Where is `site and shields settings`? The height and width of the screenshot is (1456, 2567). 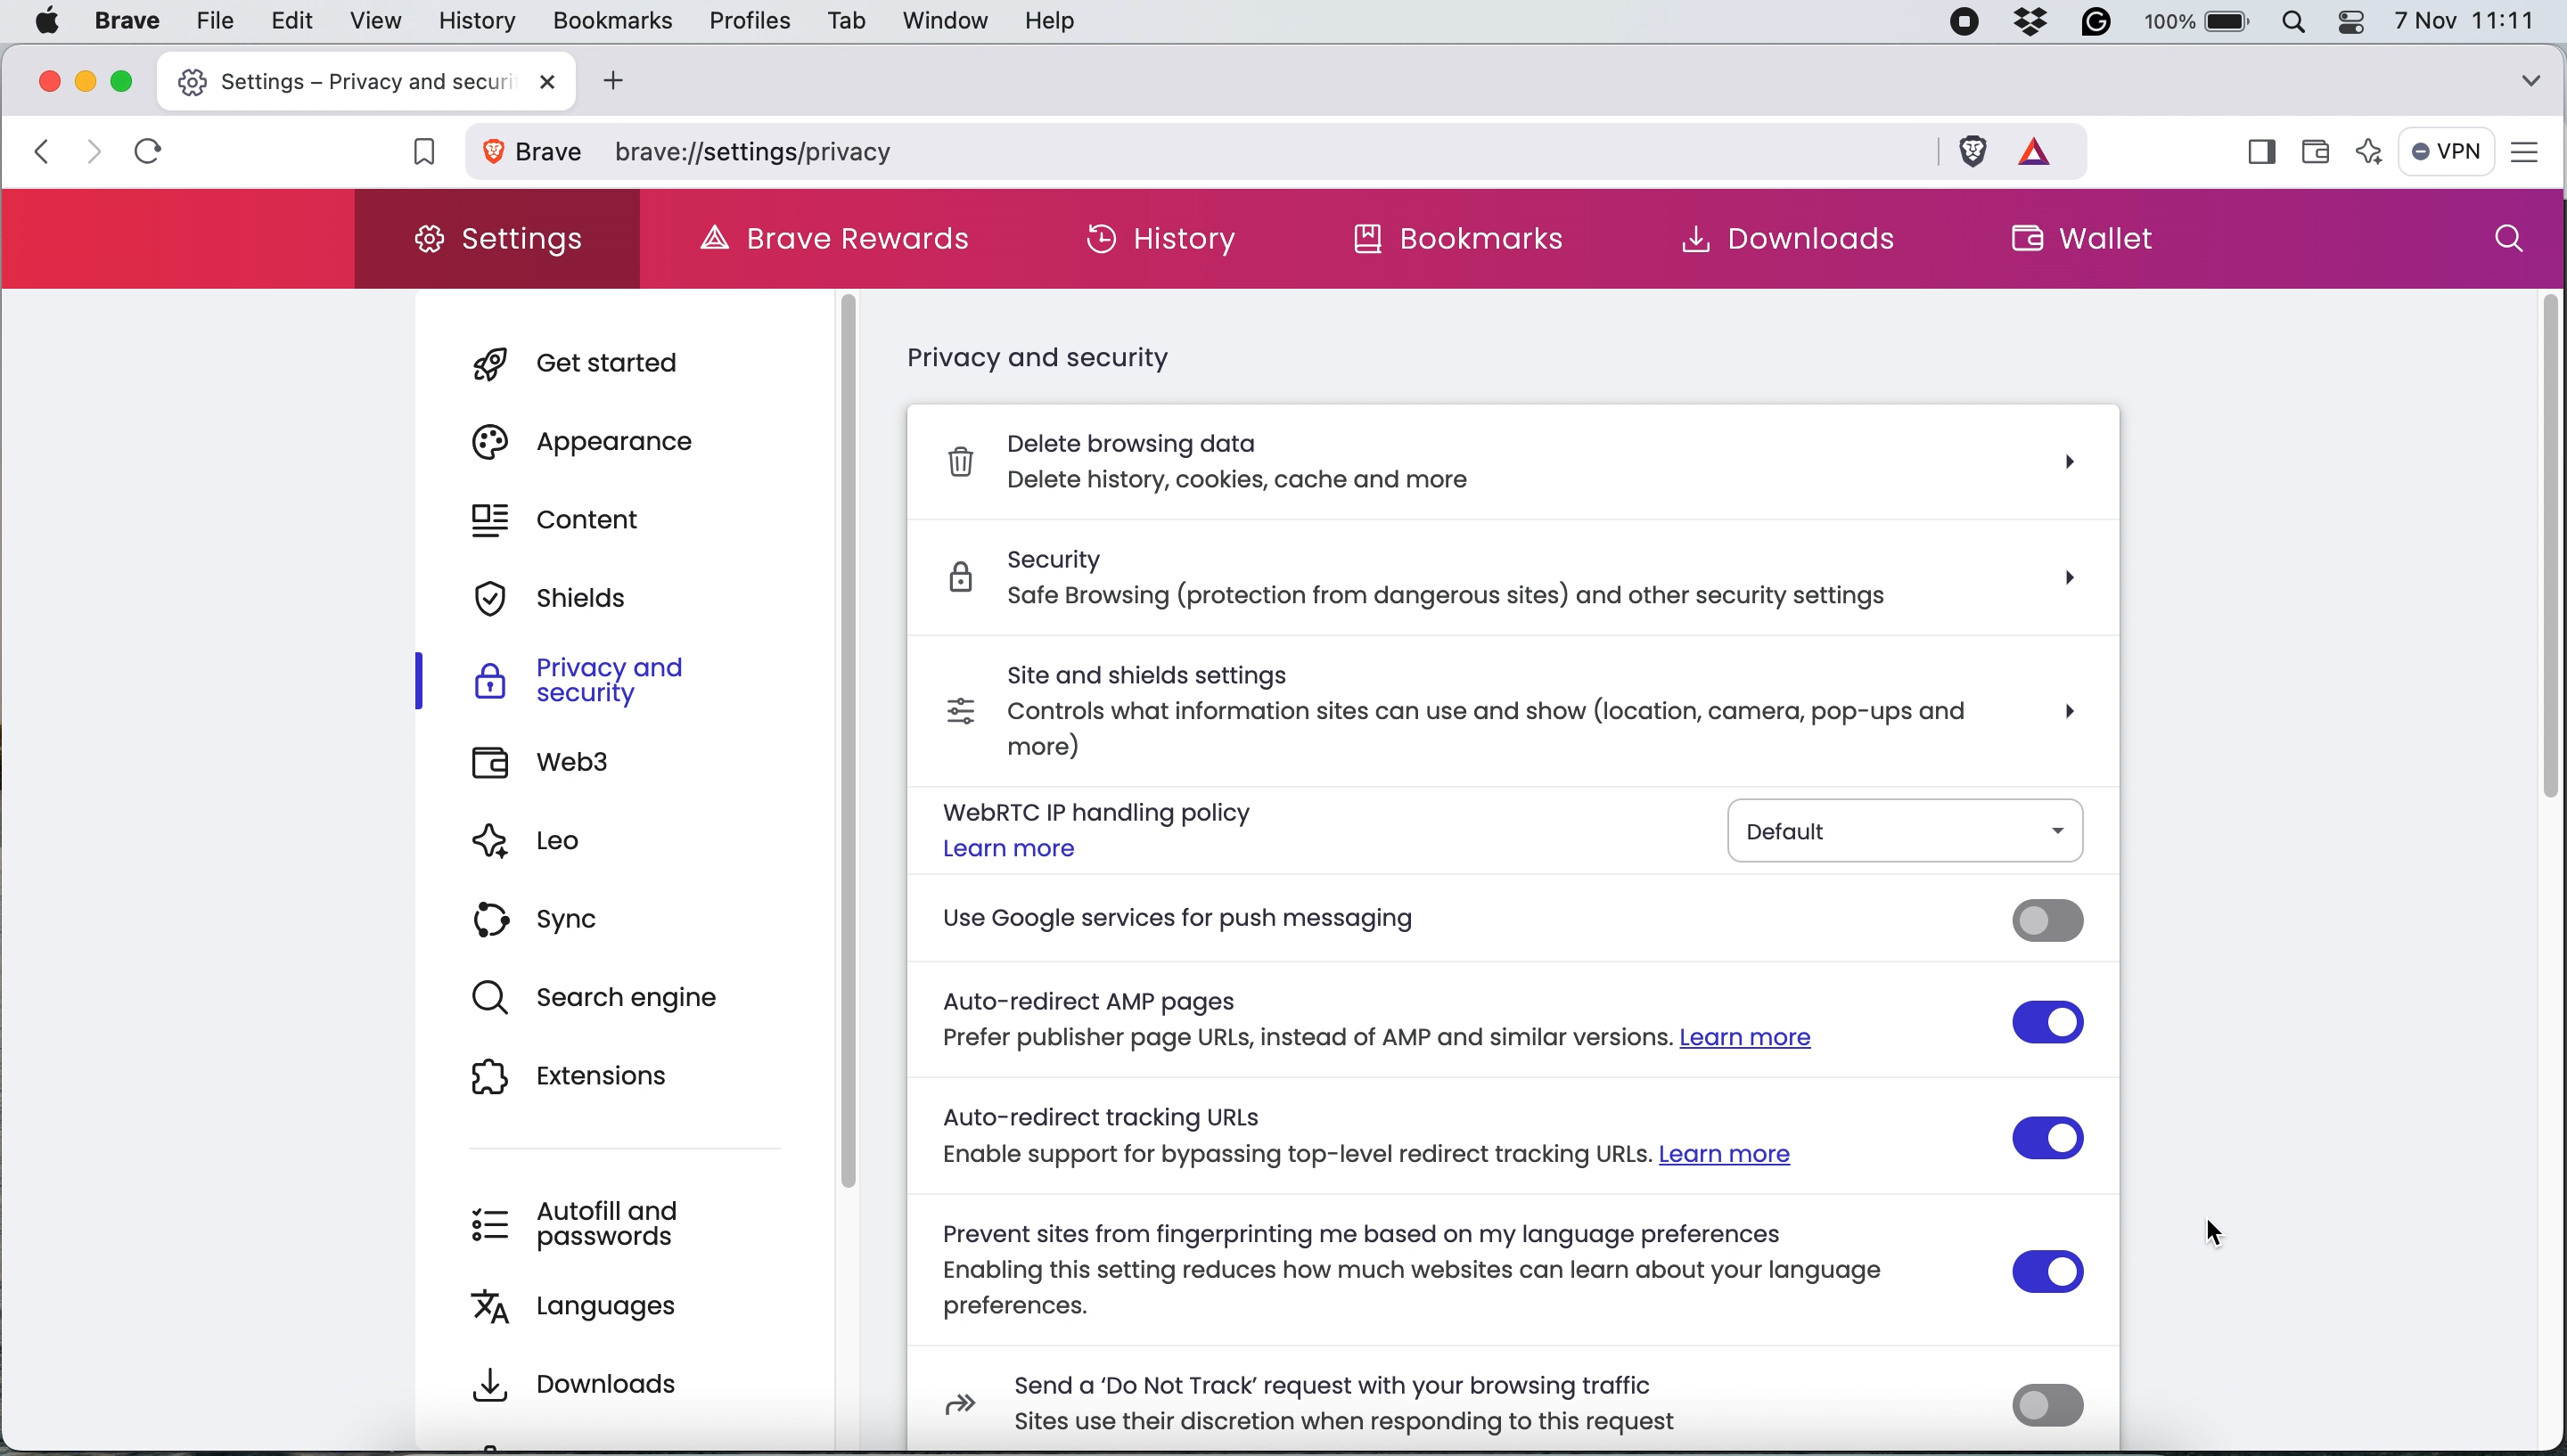 site and shields settings is located at coordinates (1508, 705).